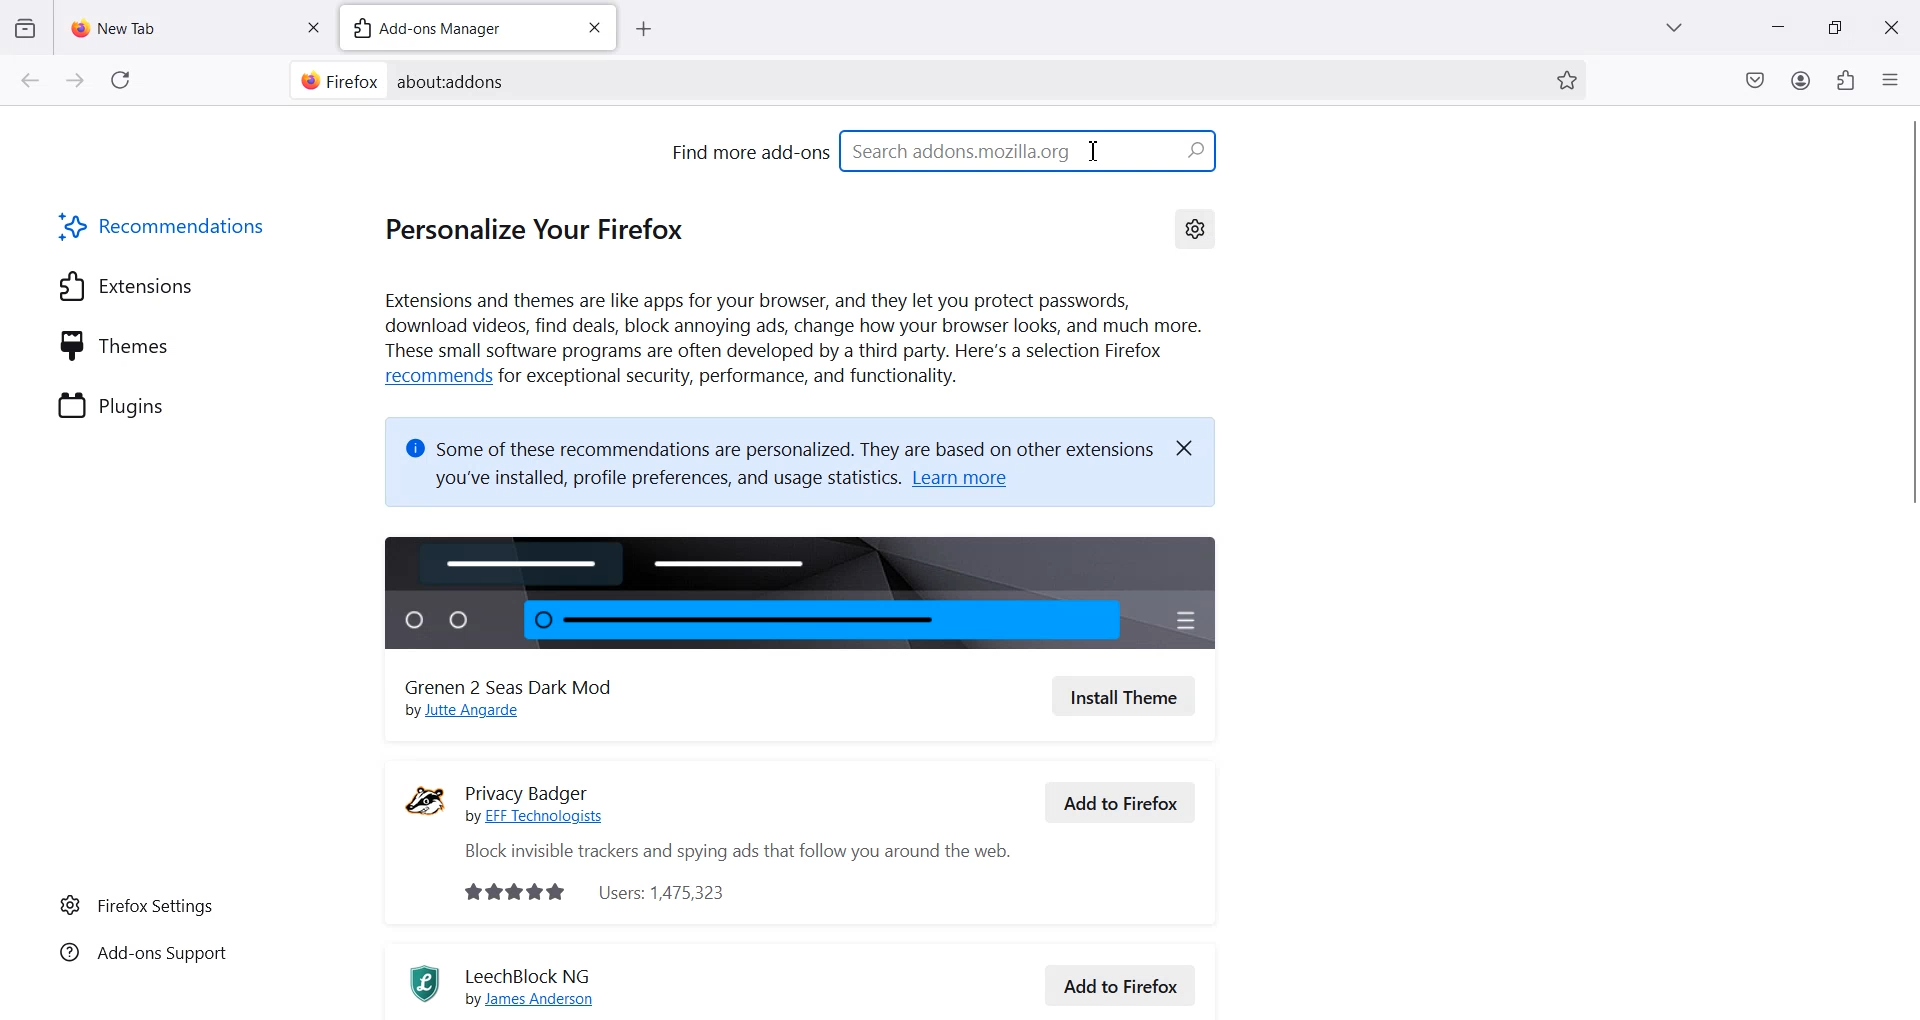  Describe the element at coordinates (793, 326) in the screenshot. I see `Extensions and themes are like apps for your browser, and they let you protect passwords,
download videos, find deals, block annoying ads, change how your browser looks, and much more.
These small software programs are often developed by a third party. Here's a selection Firefox` at that location.